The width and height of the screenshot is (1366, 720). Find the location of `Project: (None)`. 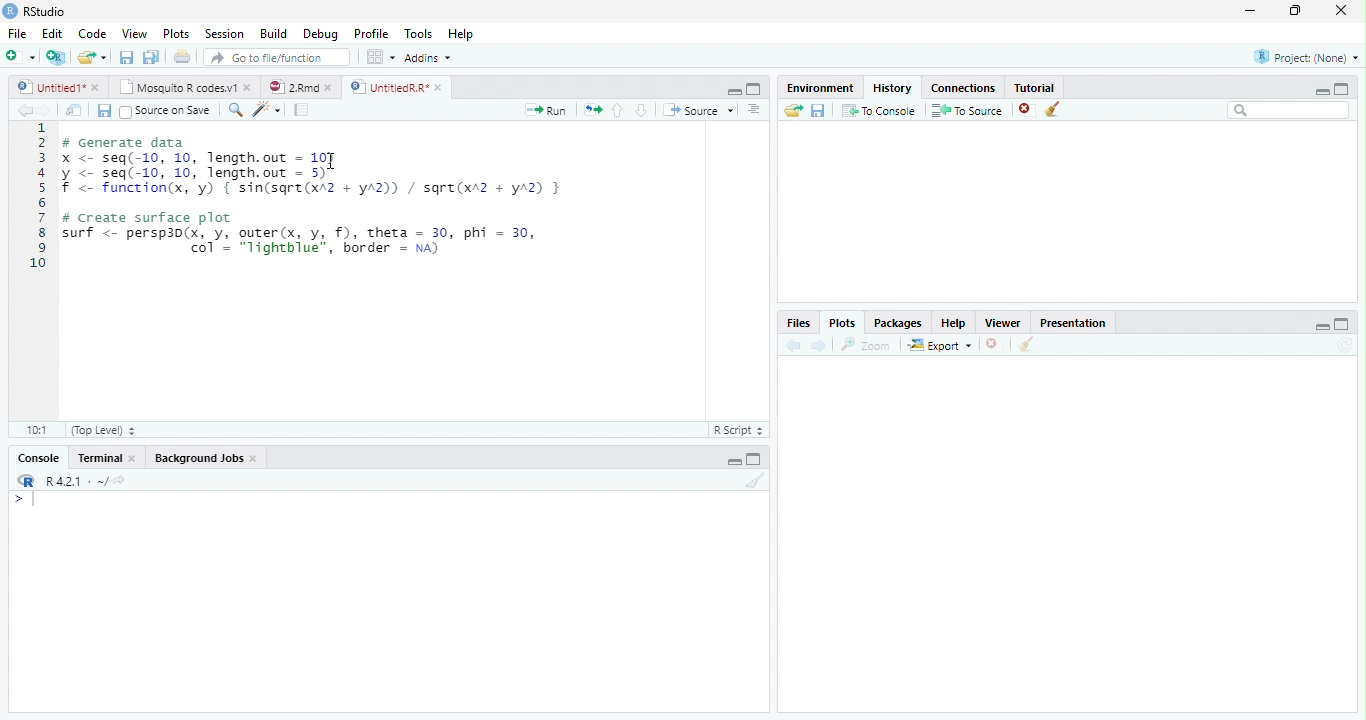

Project: (None) is located at coordinates (1306, 57).